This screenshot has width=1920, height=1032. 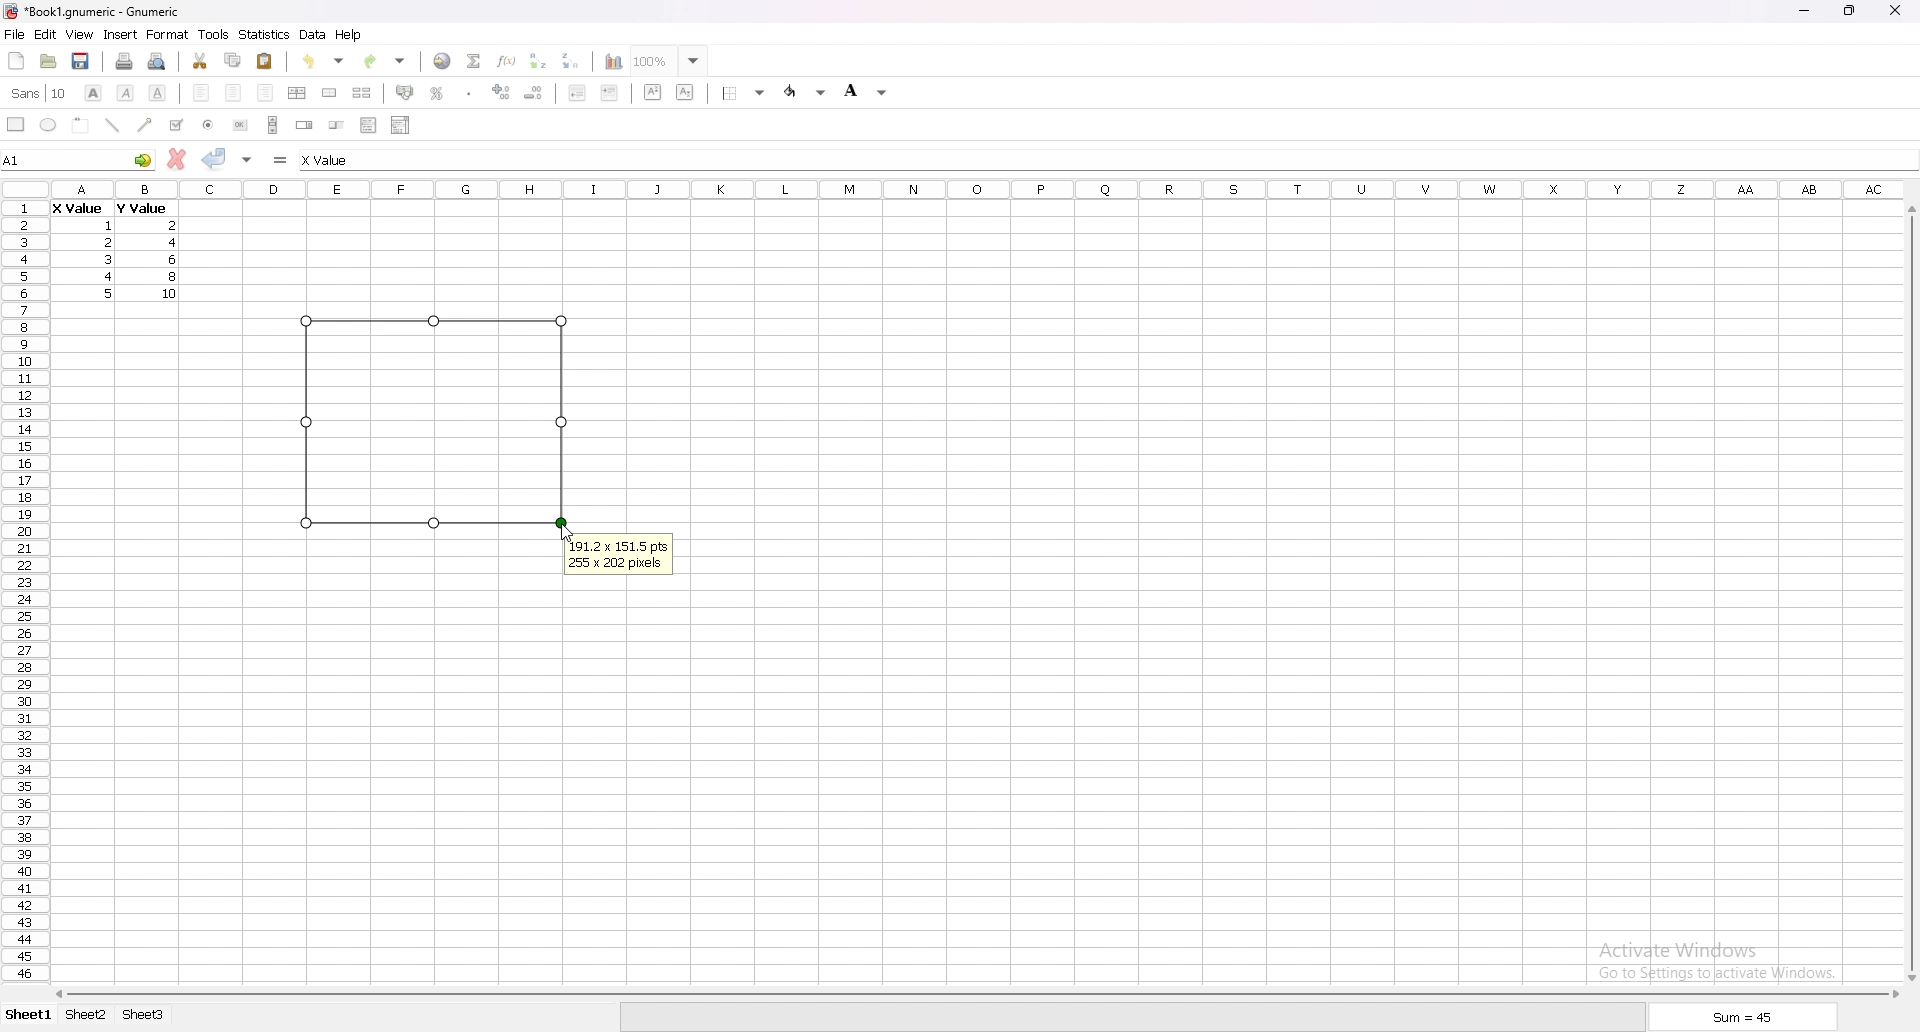 I want to click on insert, so click(x=121, y=34).